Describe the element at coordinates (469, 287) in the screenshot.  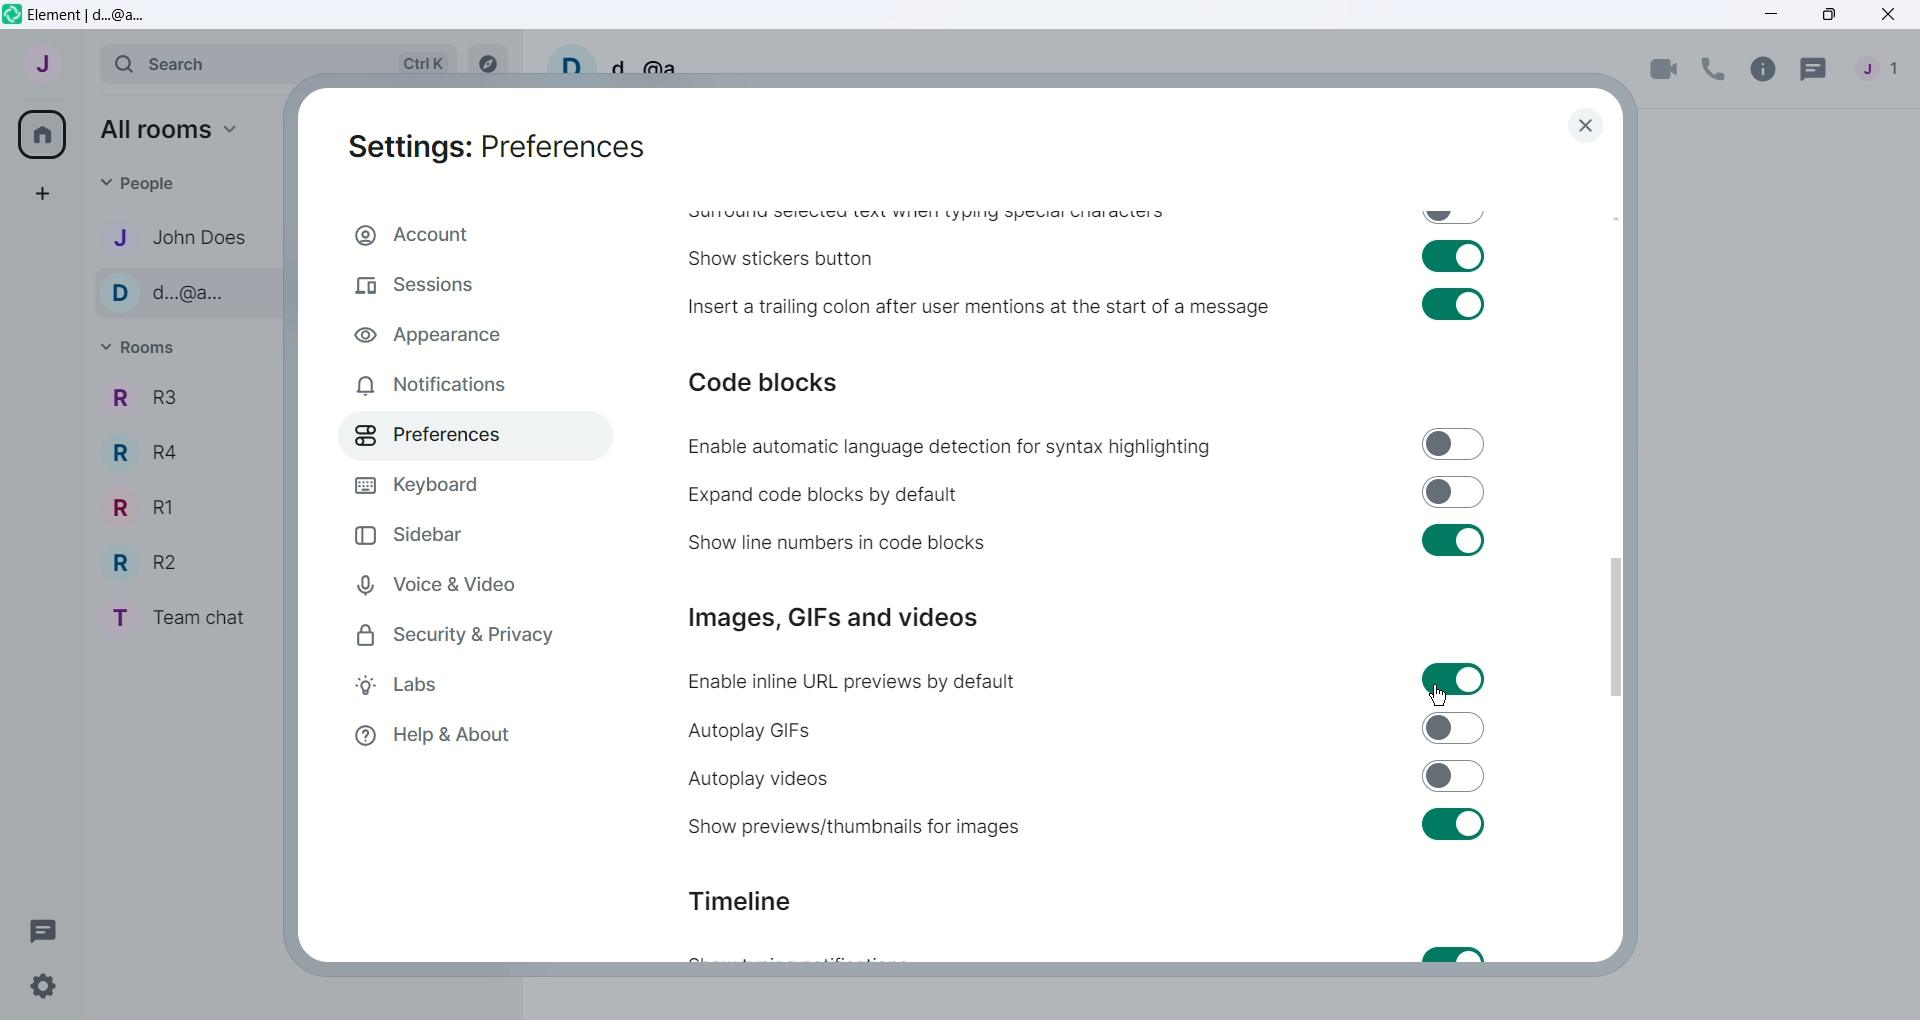
I see `Sessions` at that location.